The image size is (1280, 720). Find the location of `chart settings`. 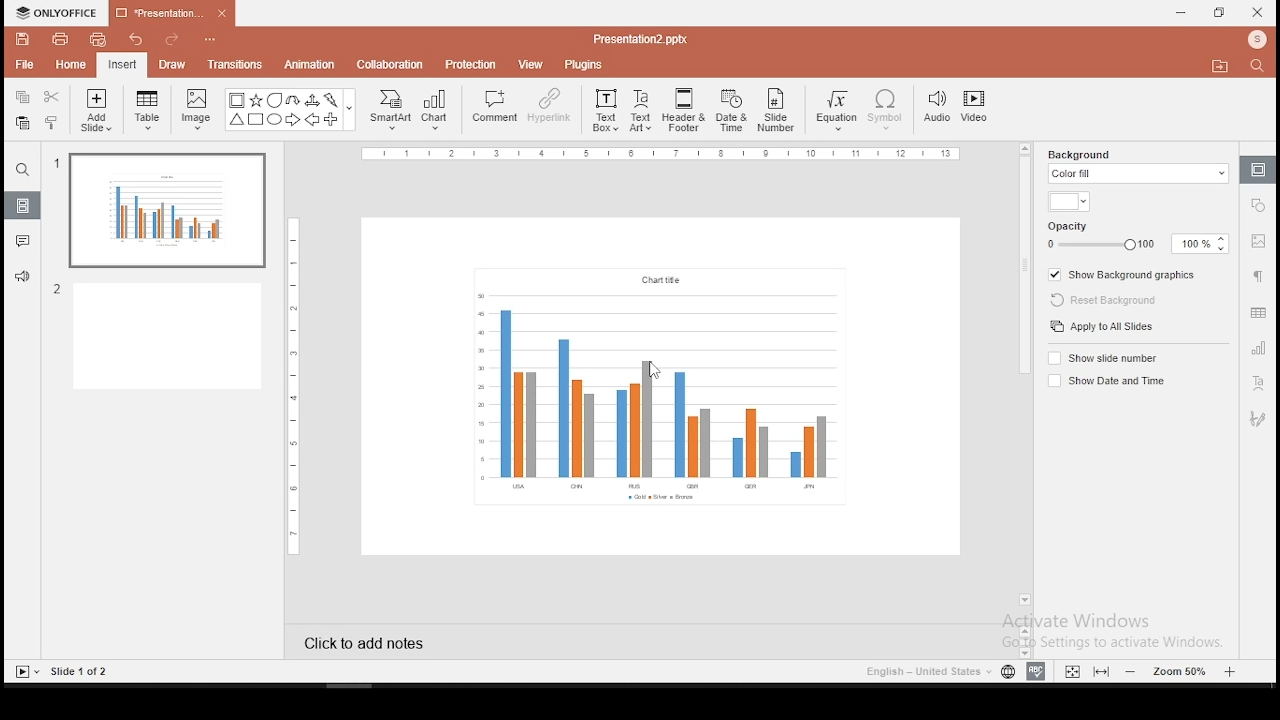

chart settings is located at coordinates (1258, 348).